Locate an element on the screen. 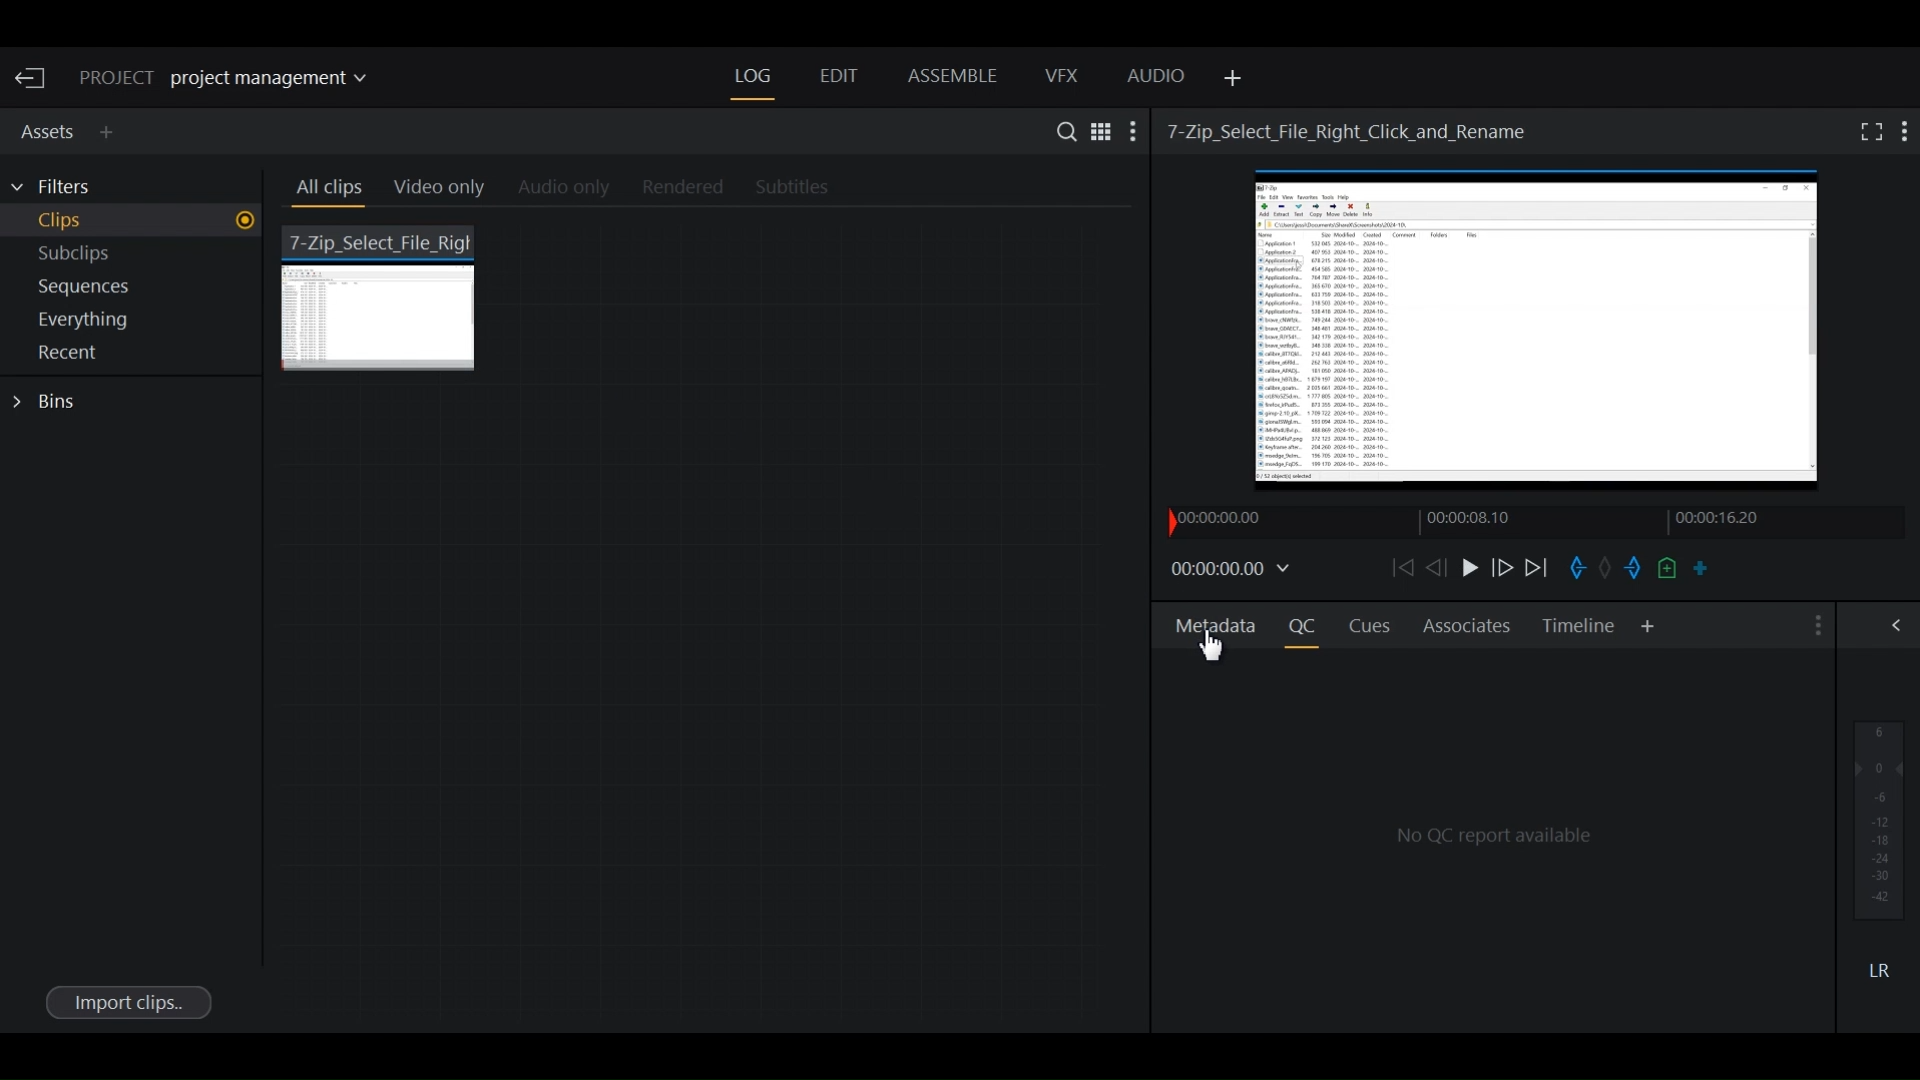 This screenshot has width=1920, height=1080. Bins is located at coordinates (50, 402).